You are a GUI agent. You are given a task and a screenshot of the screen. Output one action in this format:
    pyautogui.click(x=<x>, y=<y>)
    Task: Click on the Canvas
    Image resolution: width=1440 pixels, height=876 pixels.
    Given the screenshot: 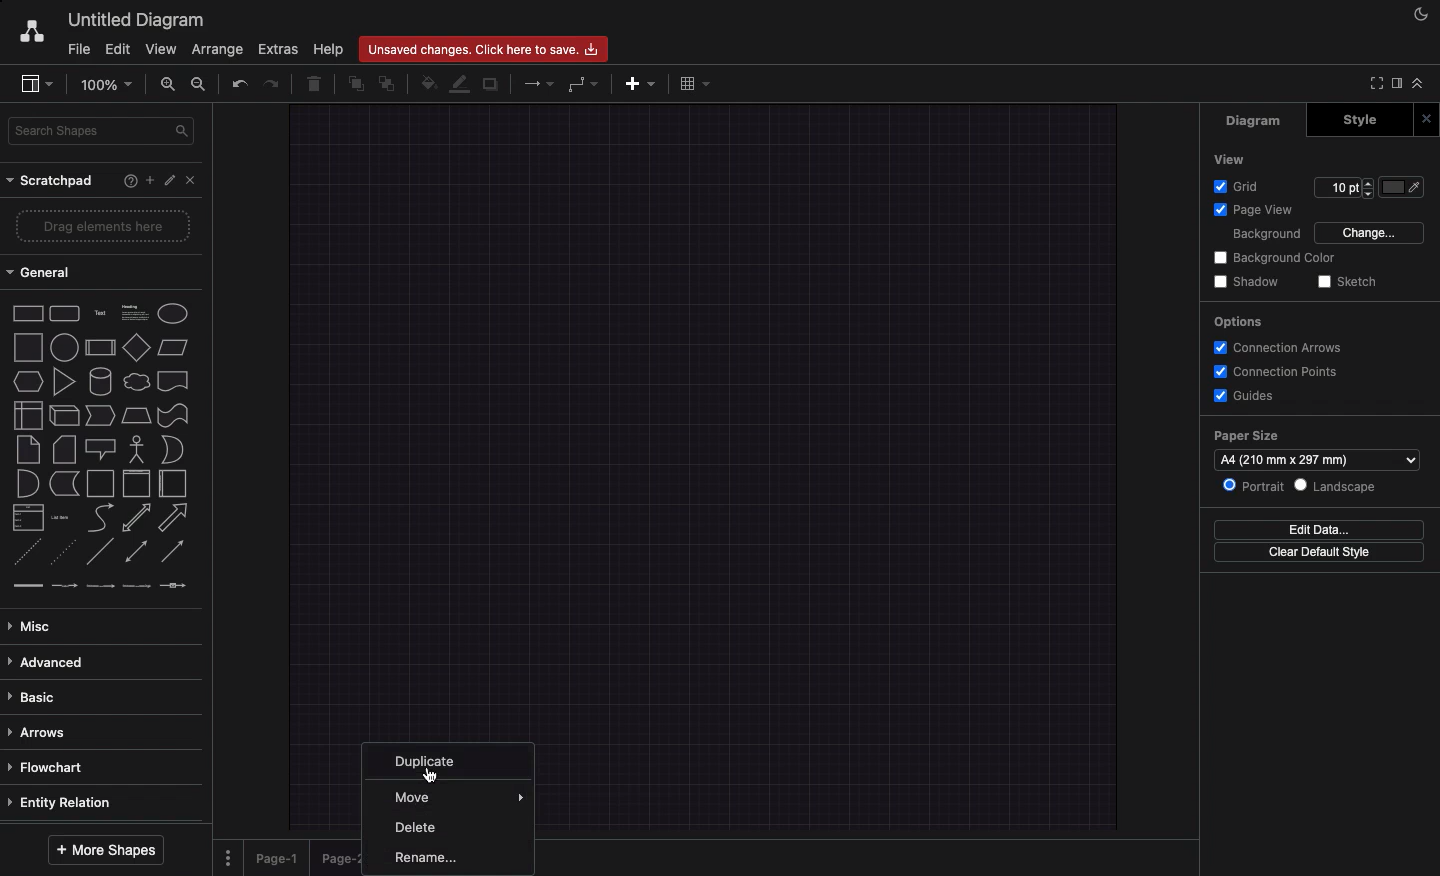 What is the action you would take?
    pyautogui.click(x=705, y=413)
    